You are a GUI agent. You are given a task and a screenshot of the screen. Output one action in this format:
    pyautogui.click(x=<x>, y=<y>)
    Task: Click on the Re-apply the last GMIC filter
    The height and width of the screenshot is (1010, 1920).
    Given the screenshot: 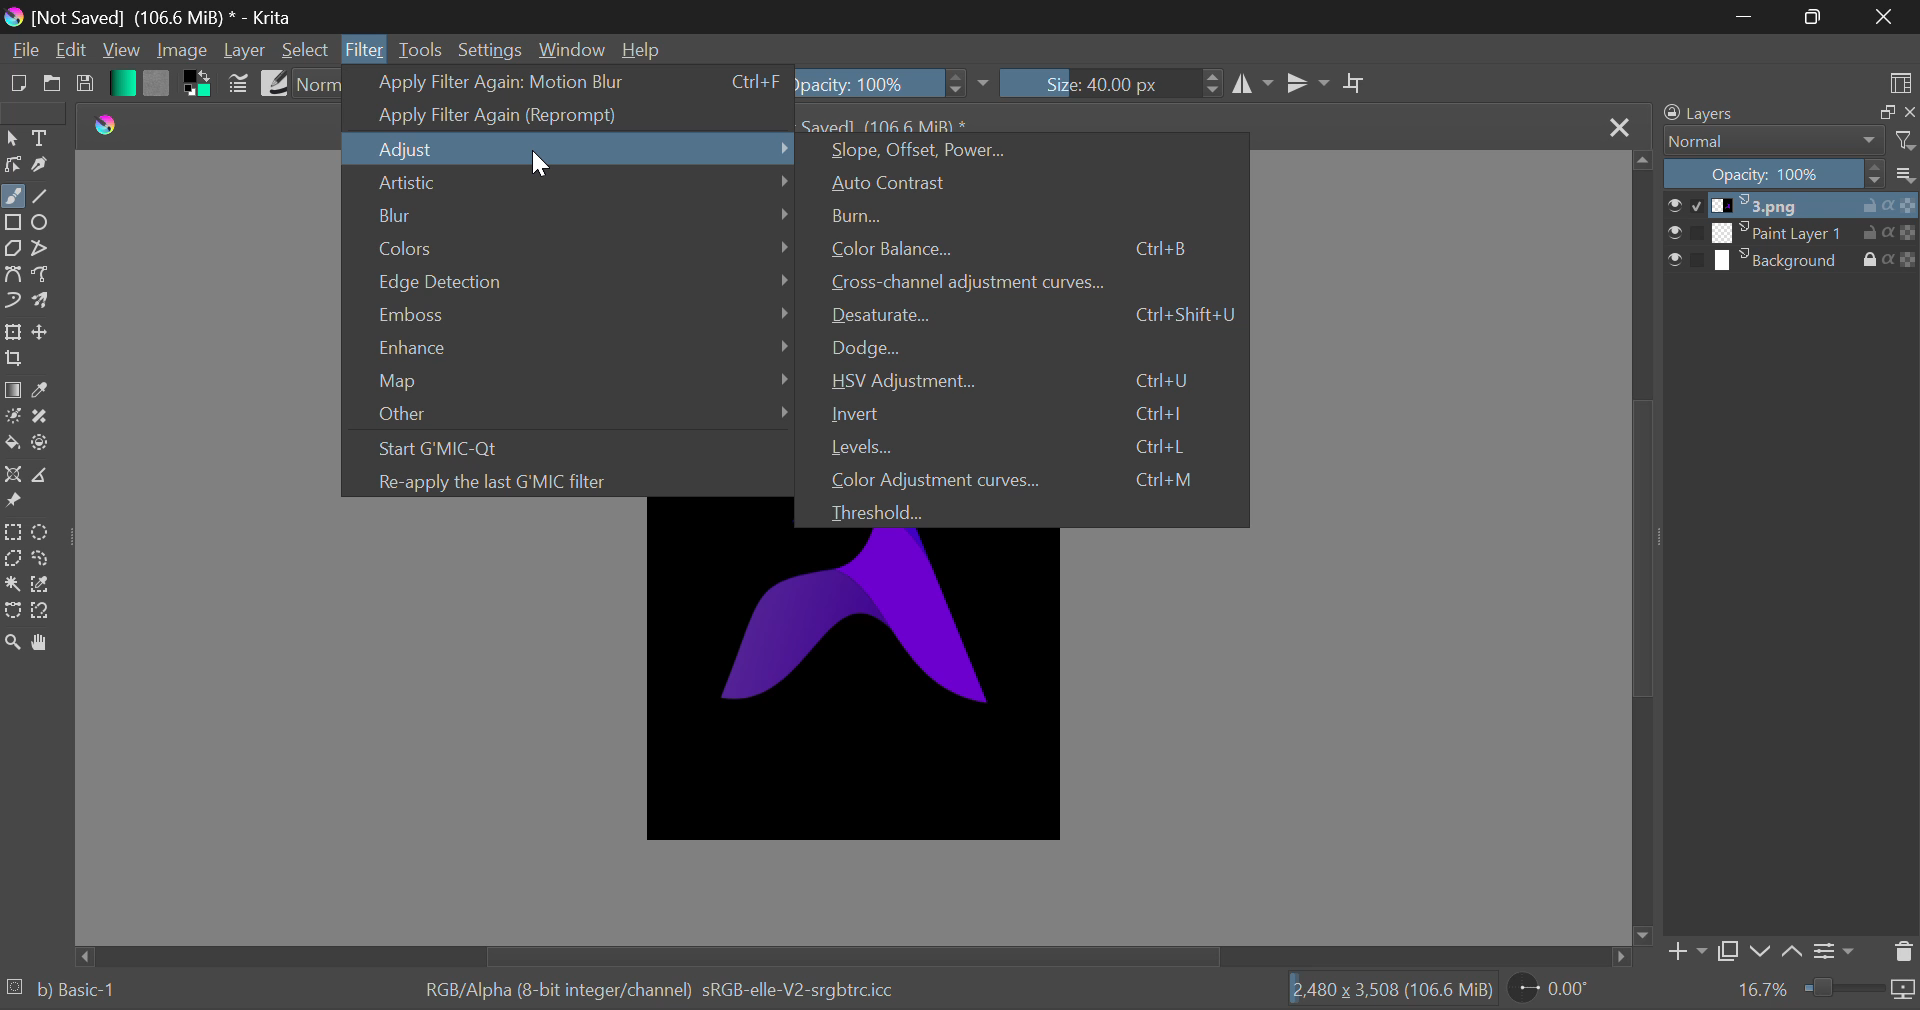 What is the action you would take?
    pyautogui.click(x=581, y=481)
    